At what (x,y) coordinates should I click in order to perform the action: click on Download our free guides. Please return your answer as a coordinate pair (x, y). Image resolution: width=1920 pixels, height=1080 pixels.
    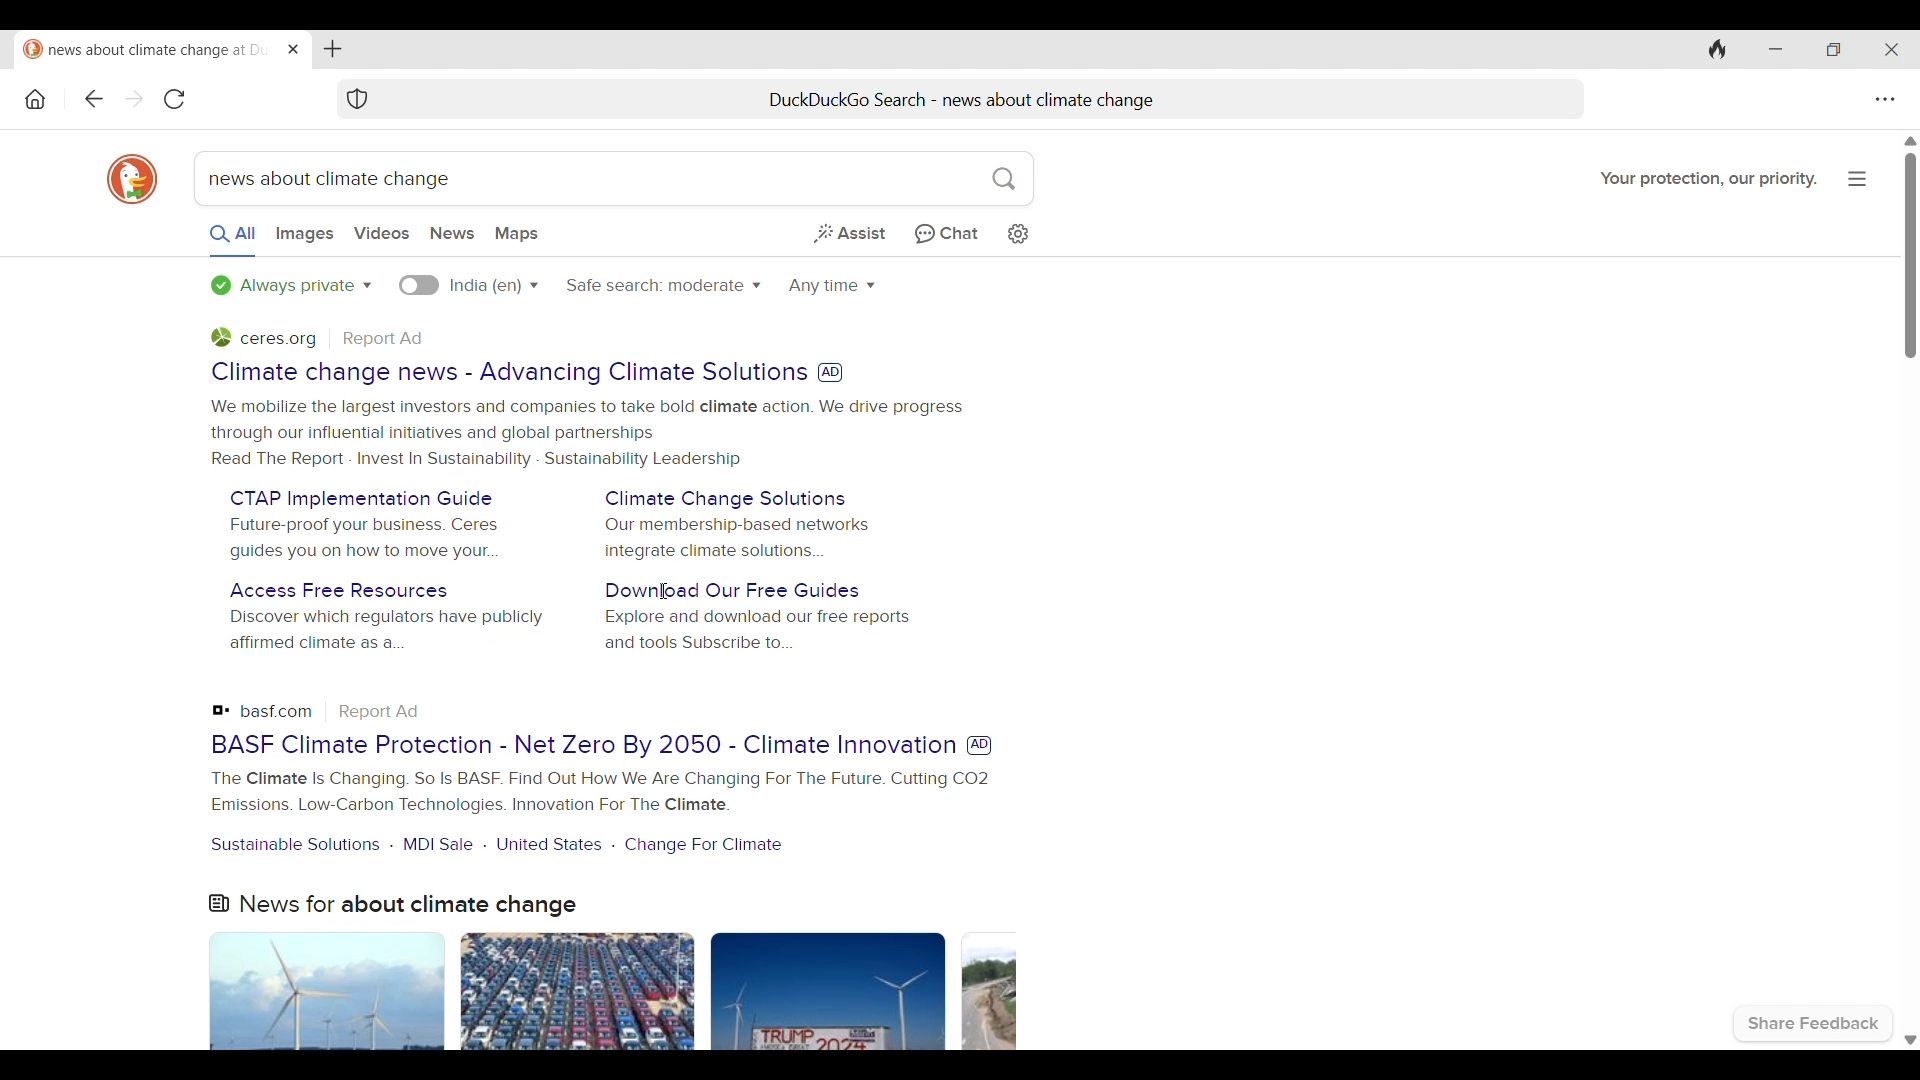
    Looking at the image, I should click on (731, 591).